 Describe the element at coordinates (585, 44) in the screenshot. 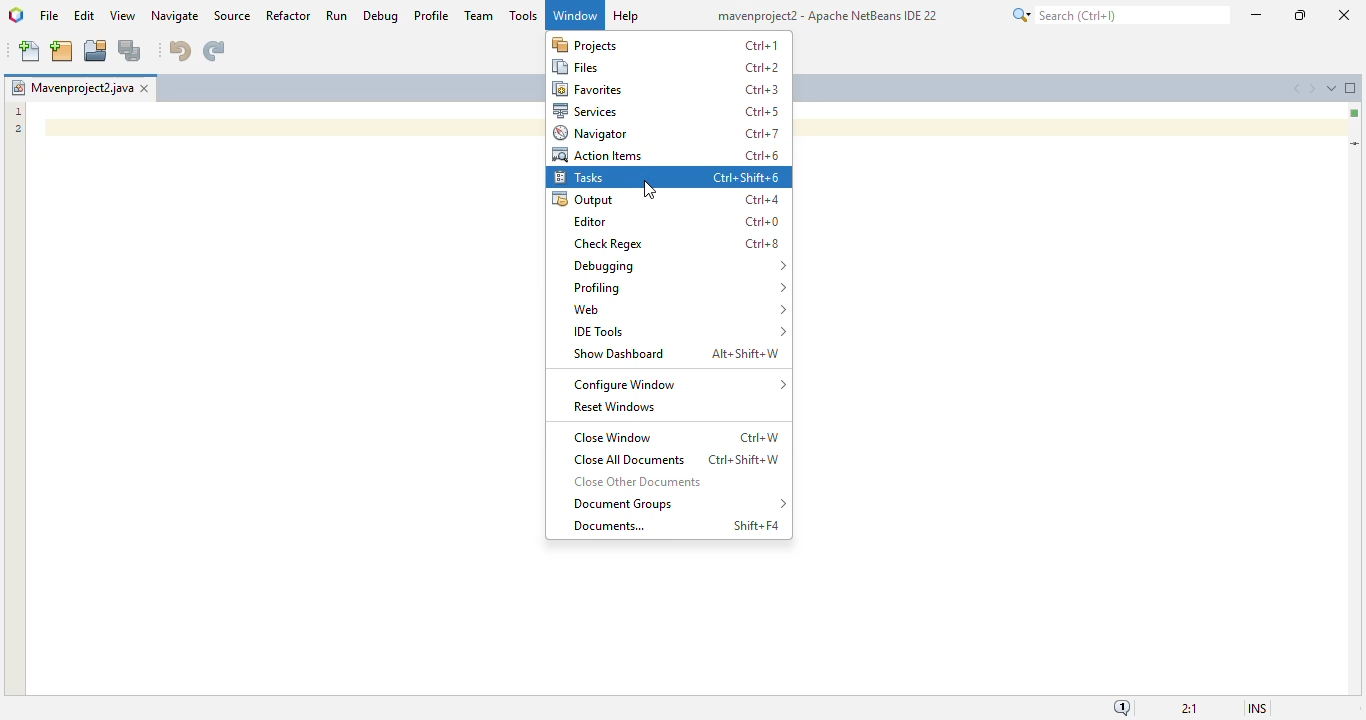

I see `projects` at that location.